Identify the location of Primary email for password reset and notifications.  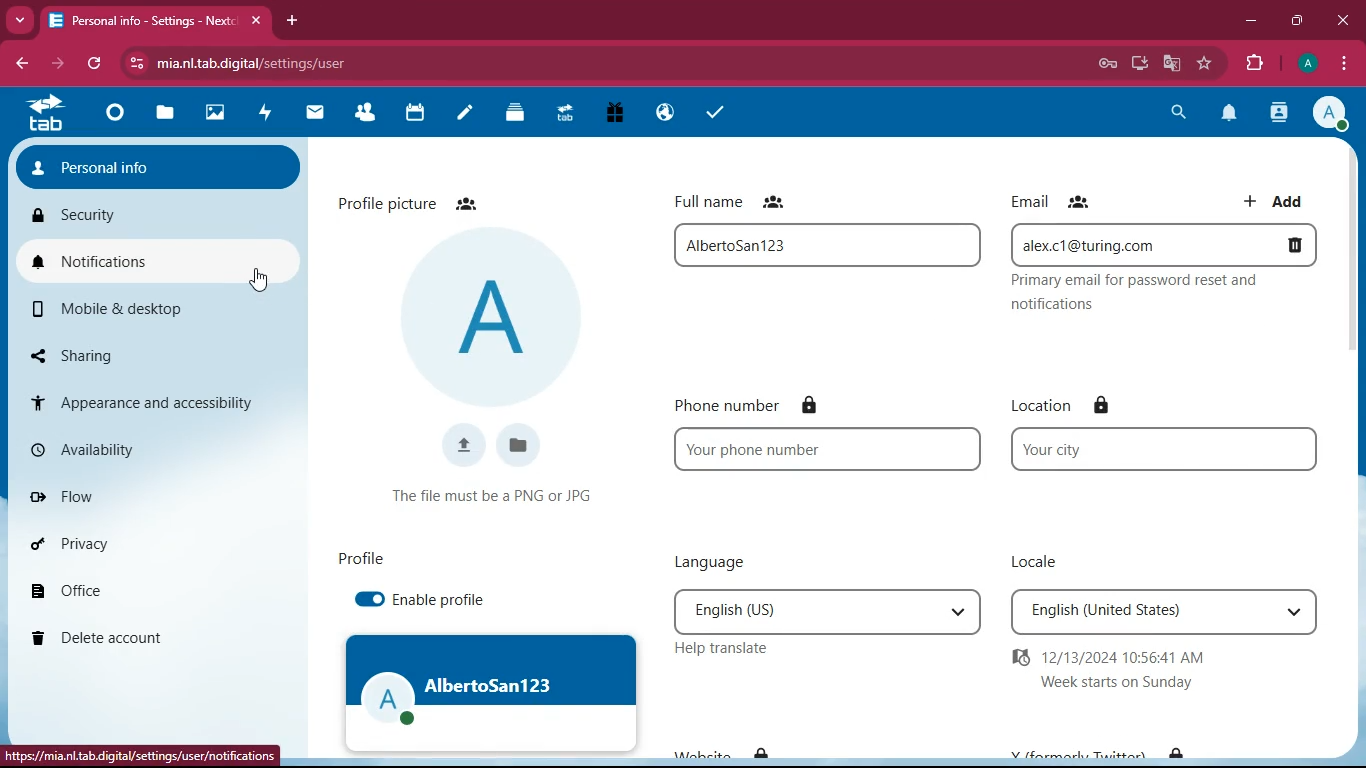
(1137, 295).